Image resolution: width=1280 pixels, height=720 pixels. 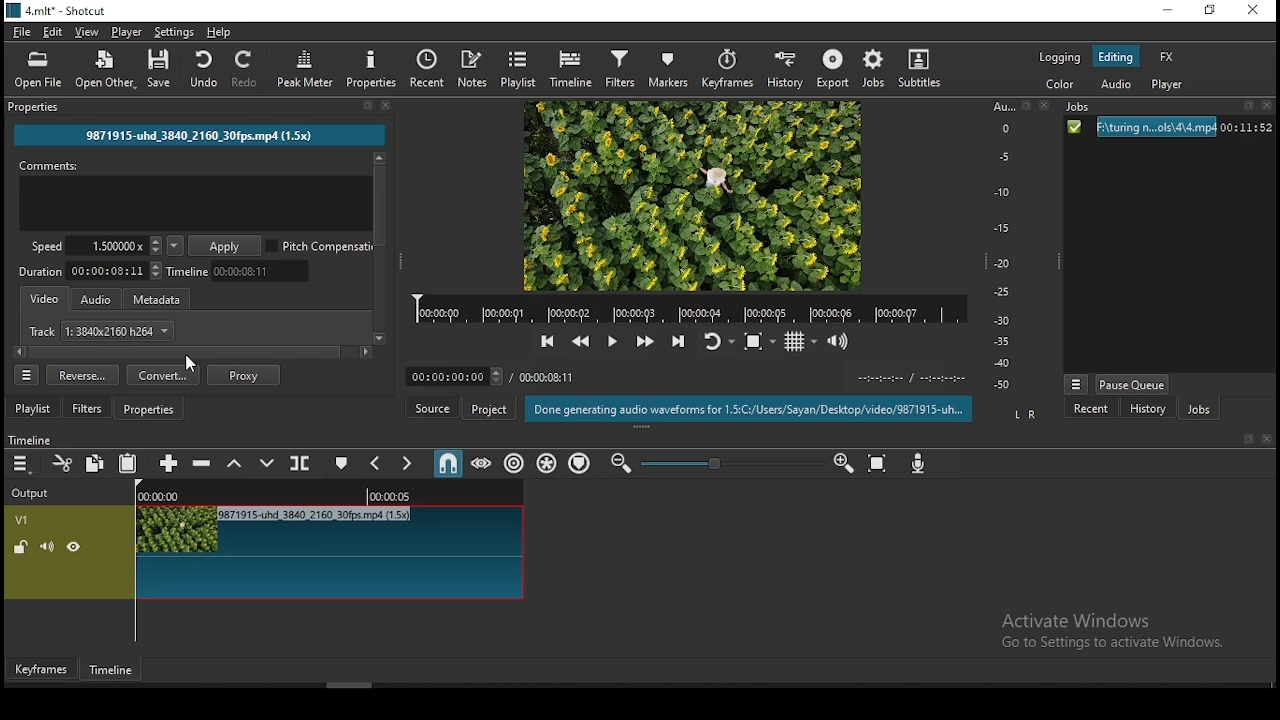 I want to click on undo, so click(x=199, y=68).